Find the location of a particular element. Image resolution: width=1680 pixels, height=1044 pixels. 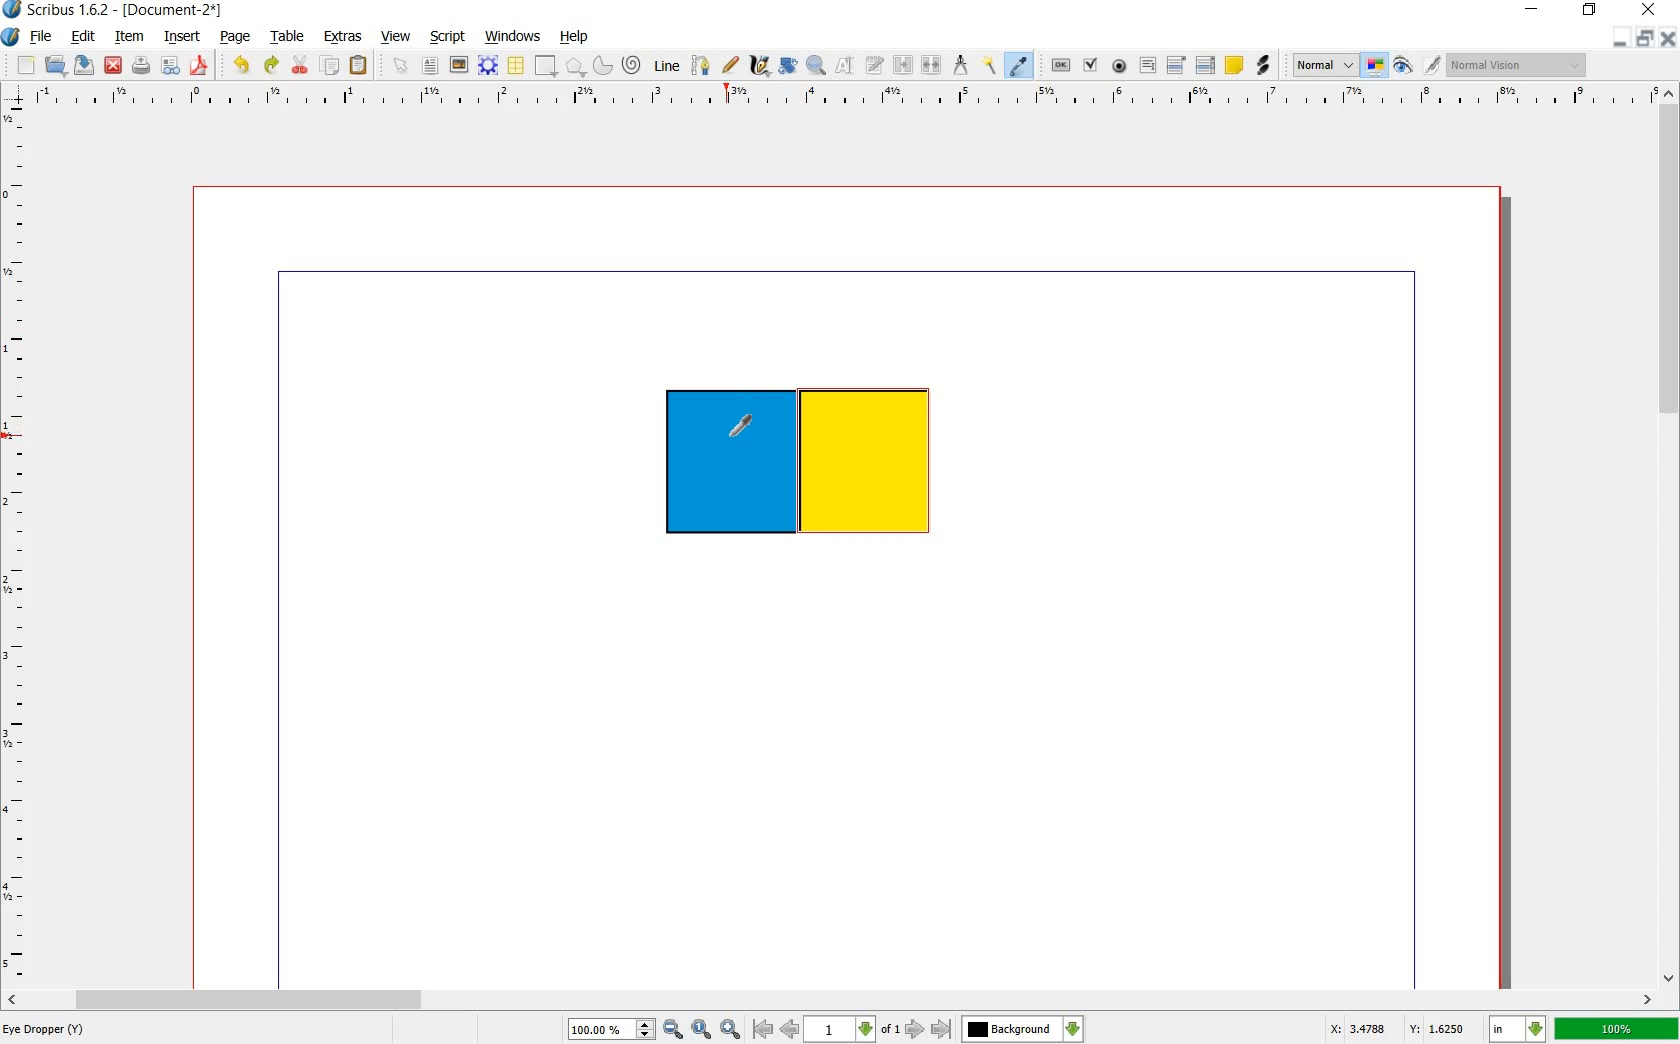

new is located at coordinates (25, 66).